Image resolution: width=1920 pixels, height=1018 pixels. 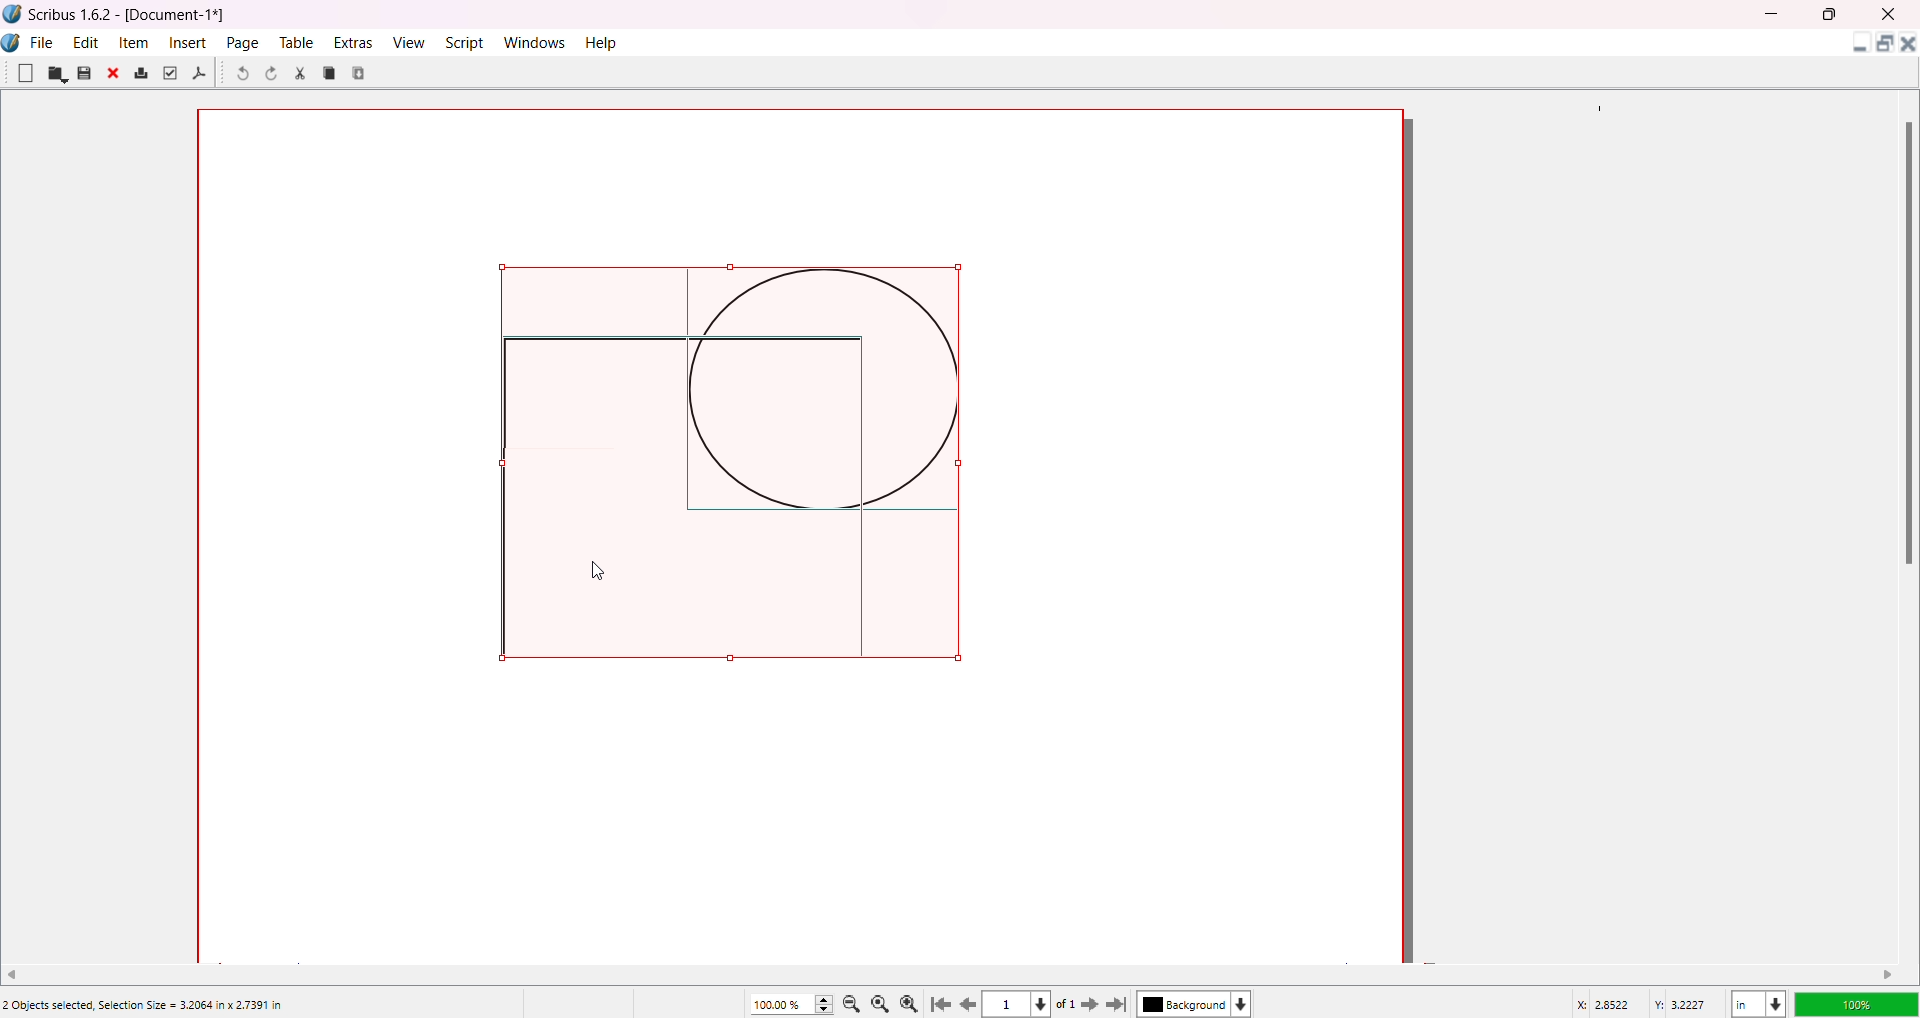 I want to click on Minimize Document, so click(x=1855, y=47).